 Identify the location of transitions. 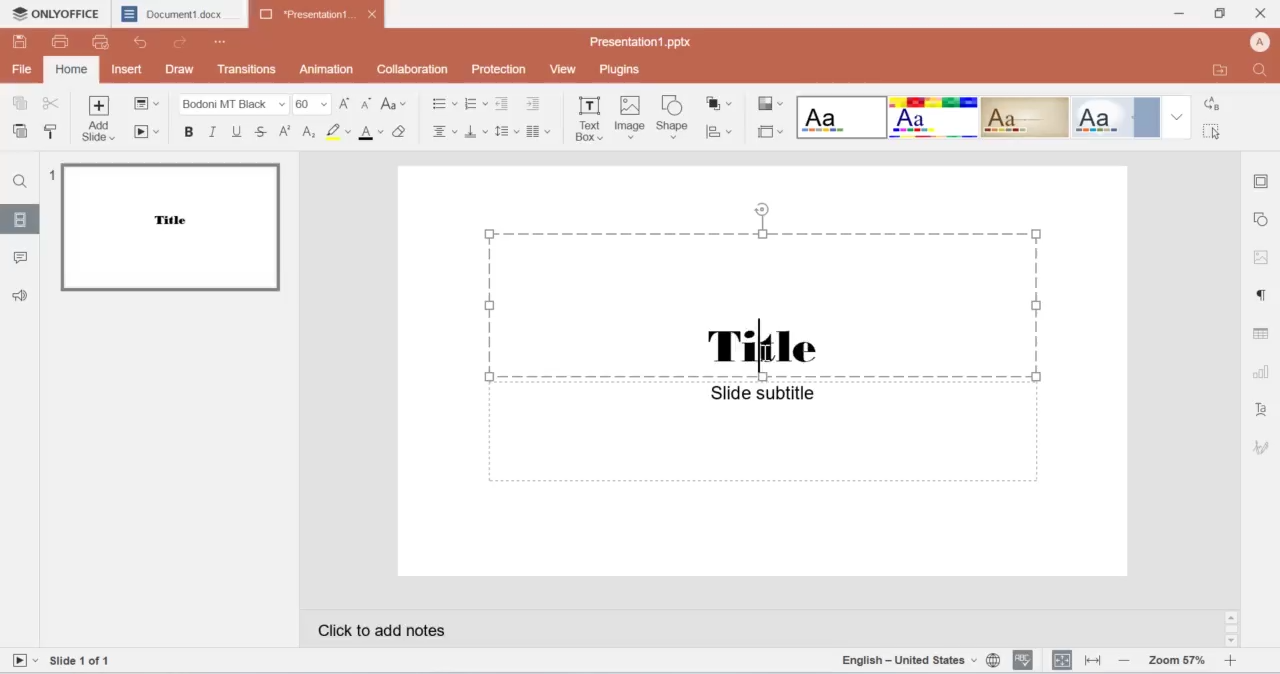
(249, 69).